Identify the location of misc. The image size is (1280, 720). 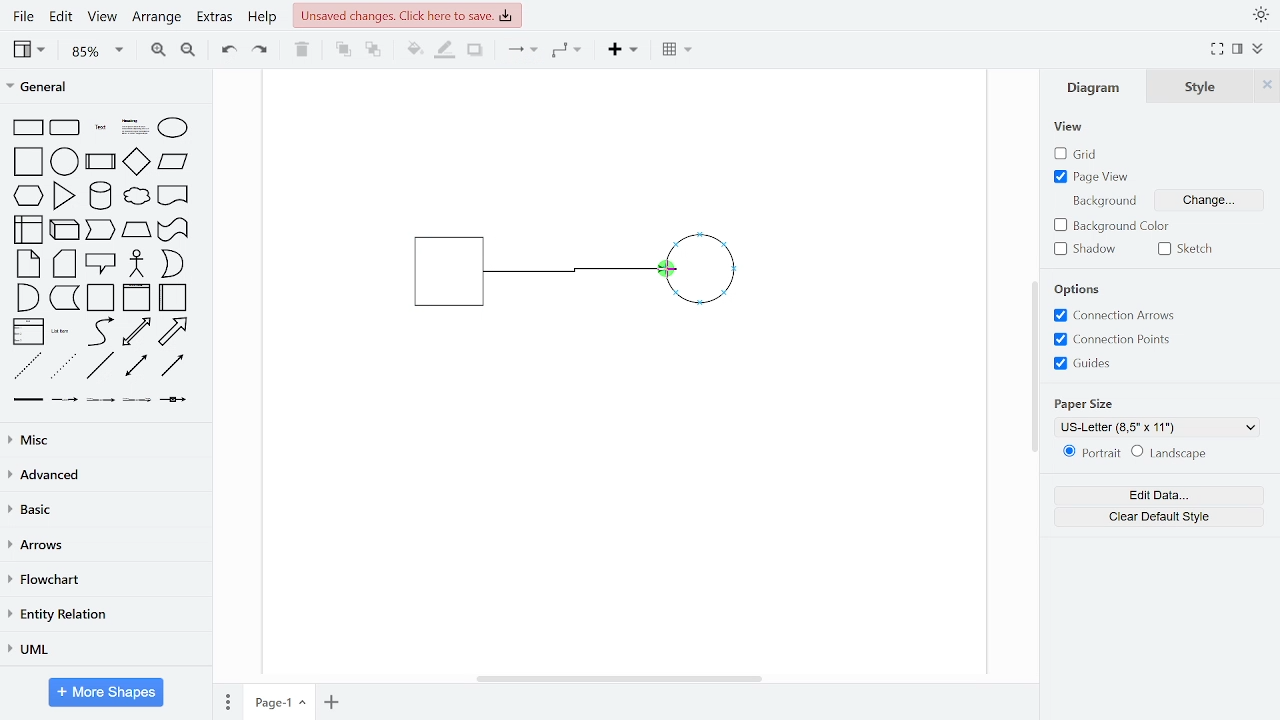
(102, 439).